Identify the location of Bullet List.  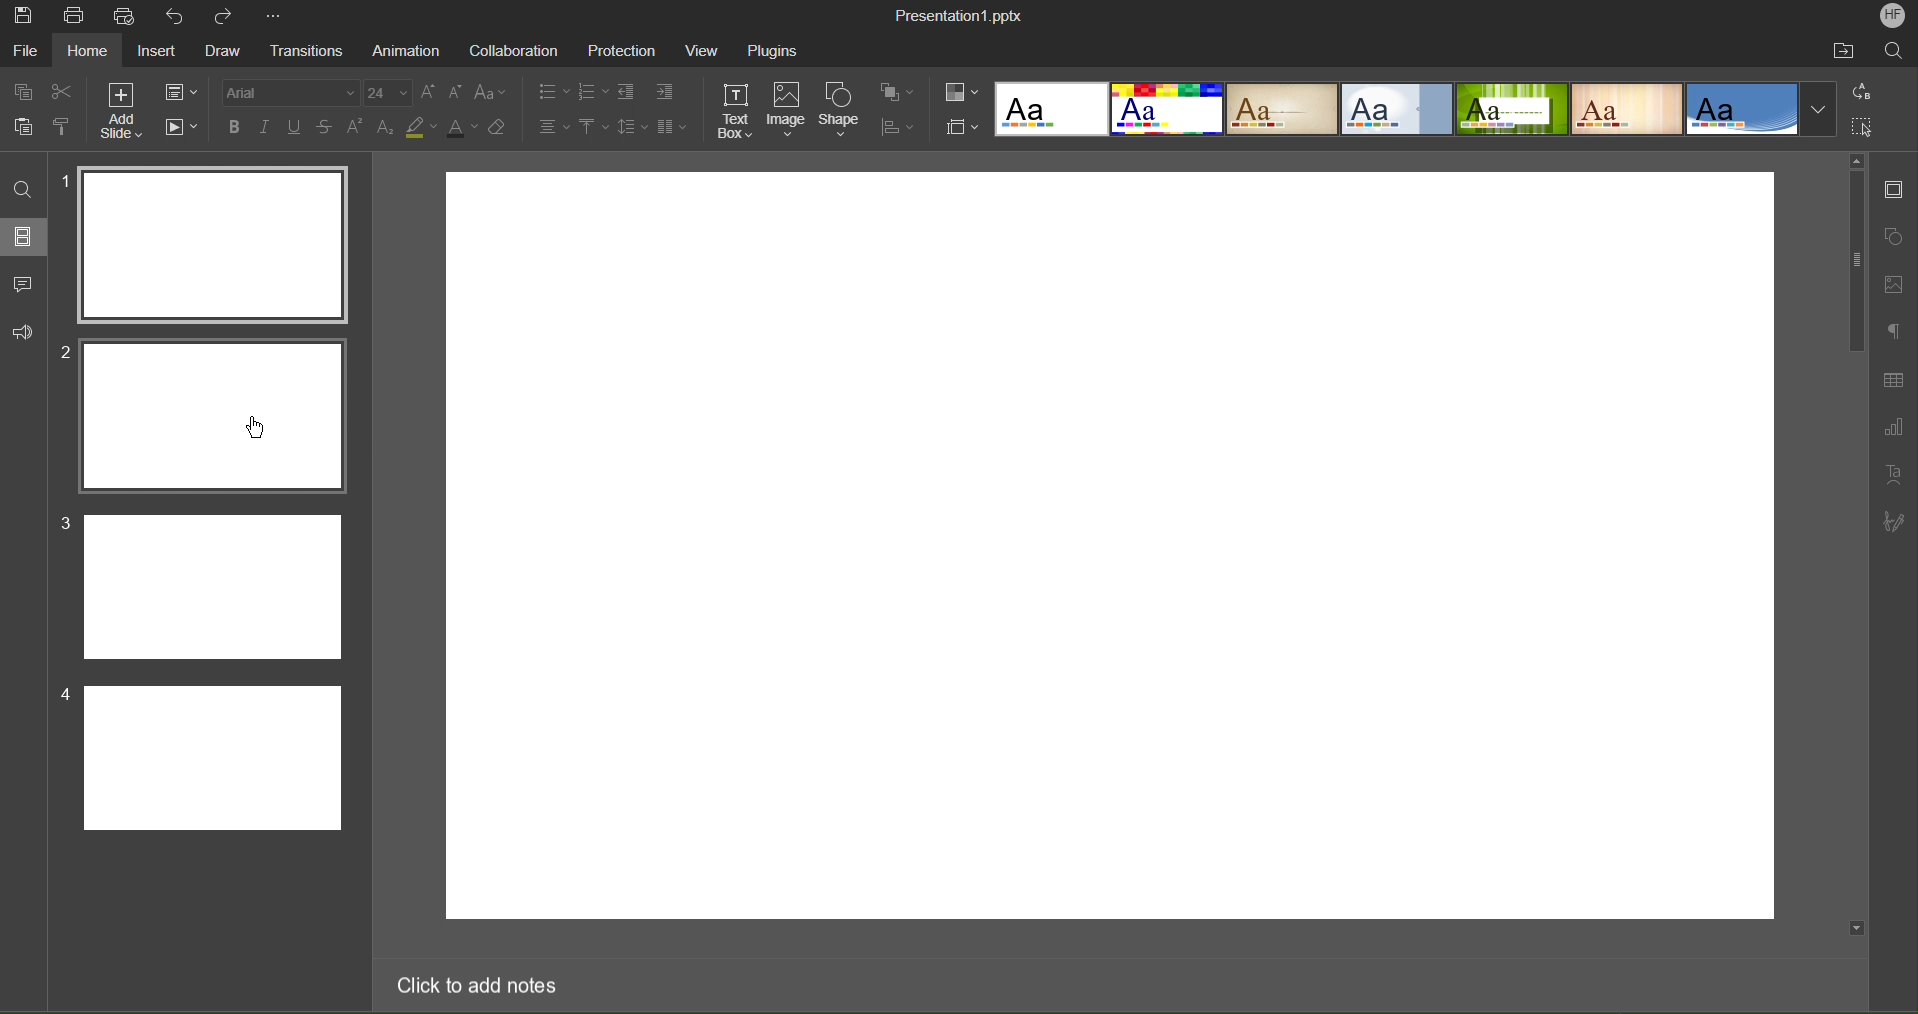
(554, 90).